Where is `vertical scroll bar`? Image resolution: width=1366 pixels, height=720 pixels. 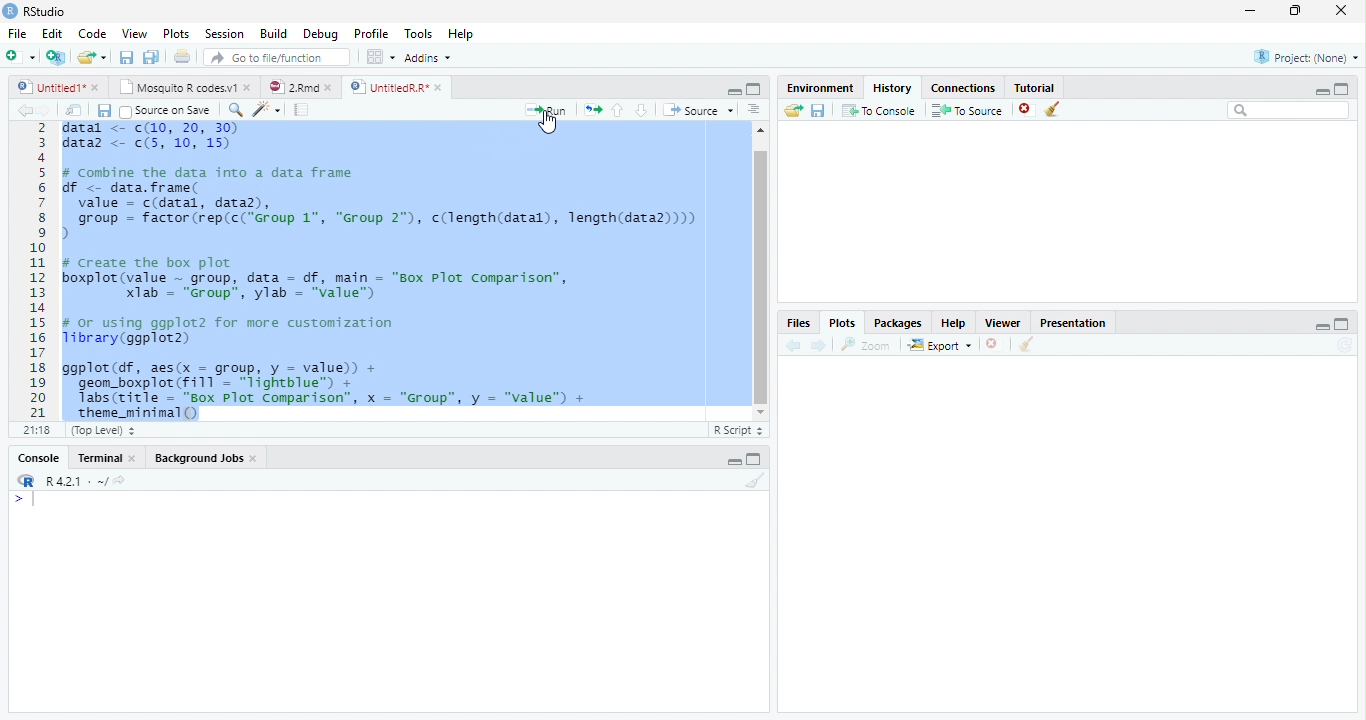 vertical scroll bar is located at coordinates (761, 271).